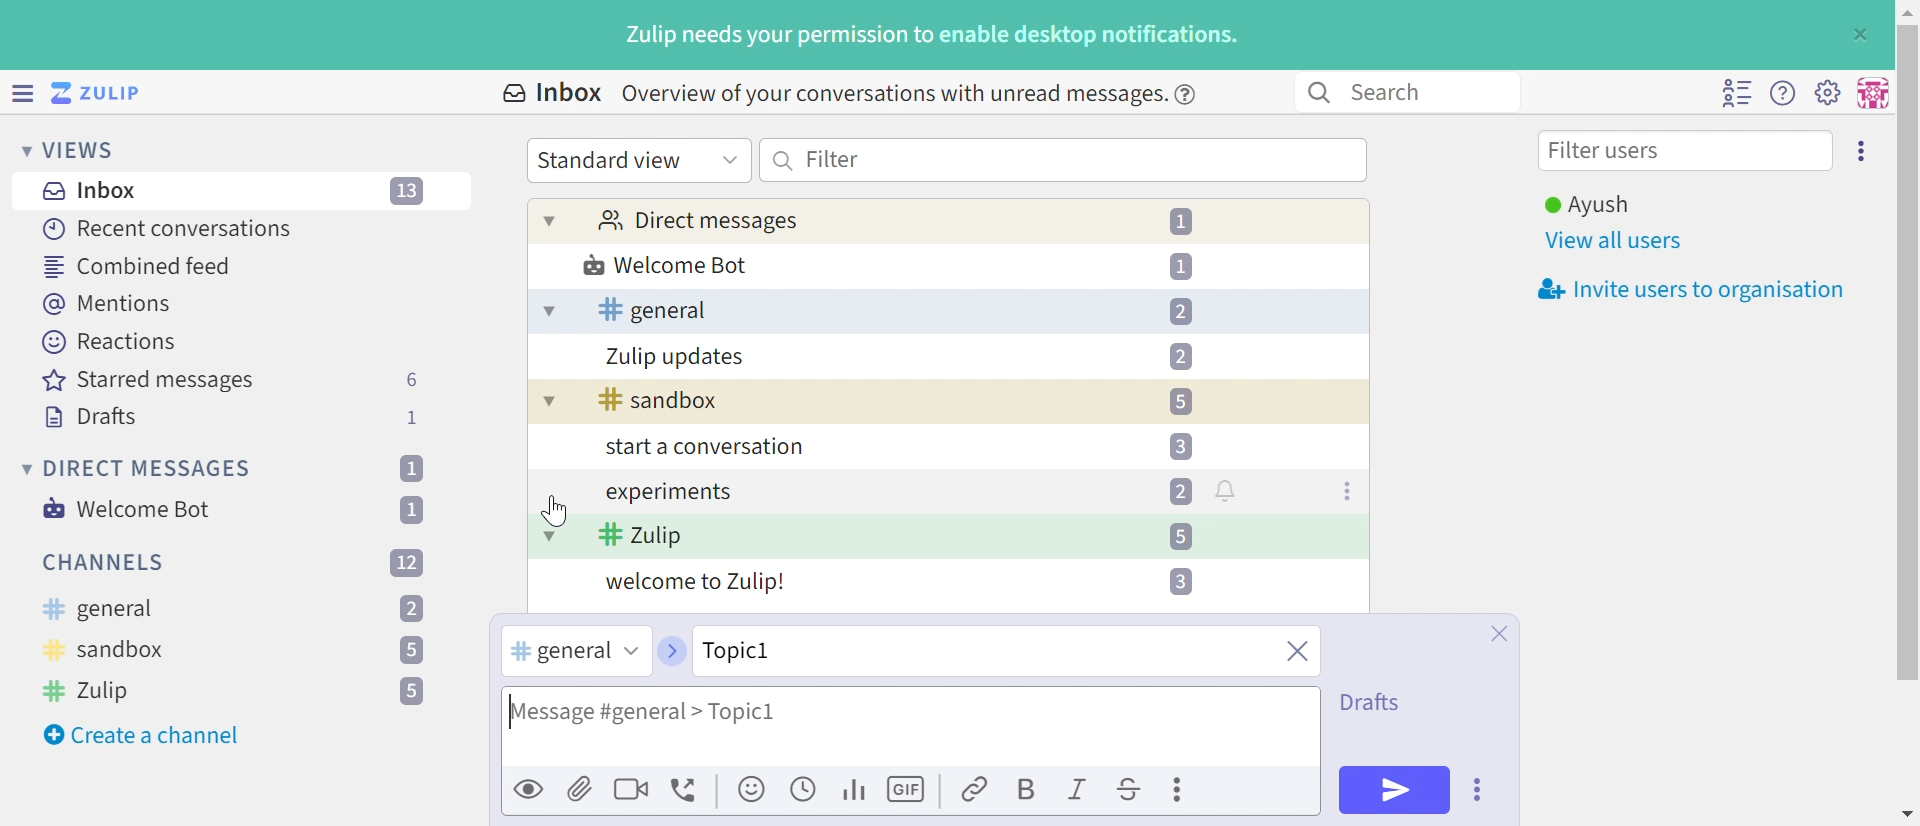 This screenshot has width=1920, height=826. Describe the element at coordinates (629, 651) in the screenshot. I see `Drop Down` at that location.